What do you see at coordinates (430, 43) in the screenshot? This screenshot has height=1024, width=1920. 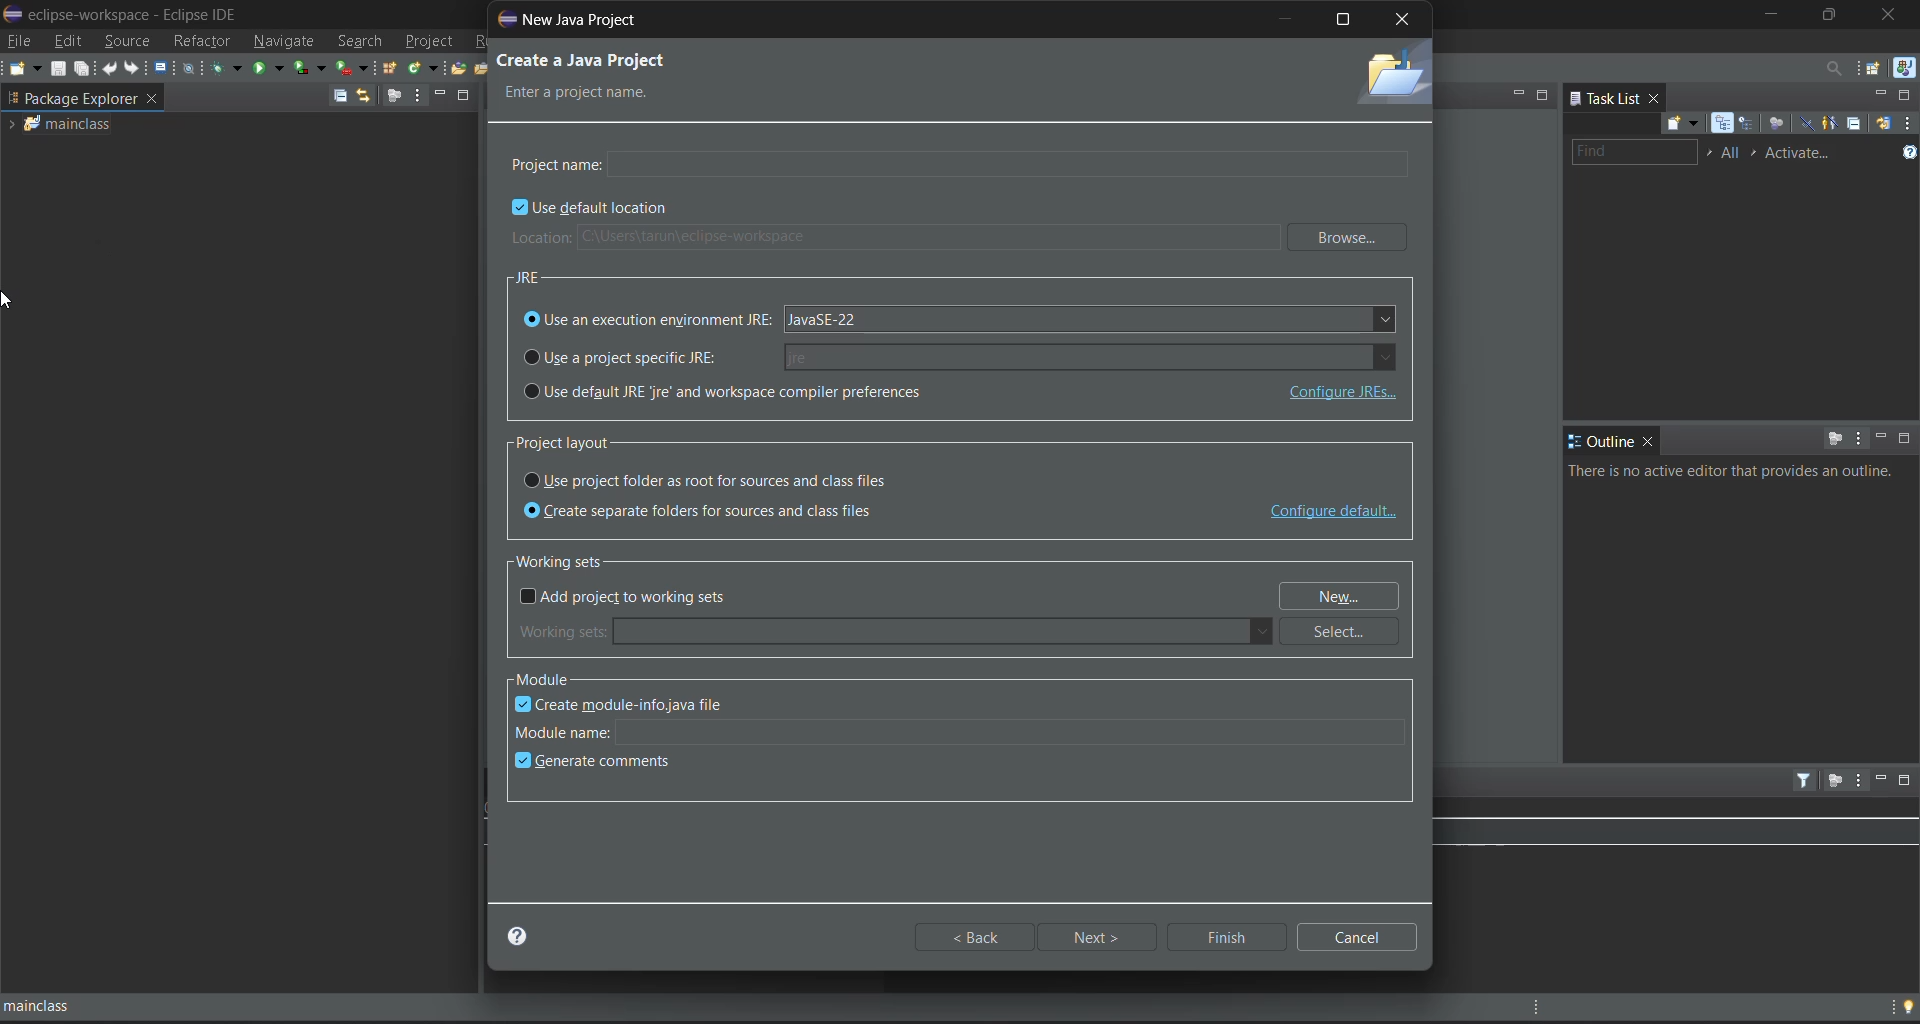 I see `project` at bounding box center [430, 43].